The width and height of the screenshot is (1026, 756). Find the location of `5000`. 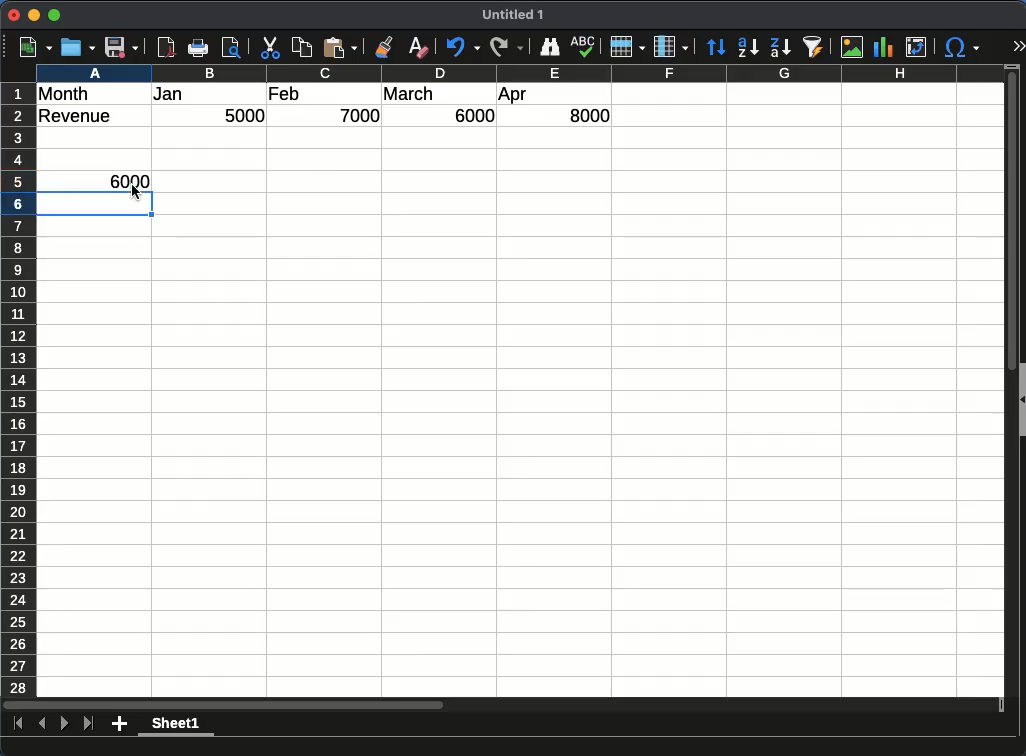

5000 is located at coordinates (244, 115).